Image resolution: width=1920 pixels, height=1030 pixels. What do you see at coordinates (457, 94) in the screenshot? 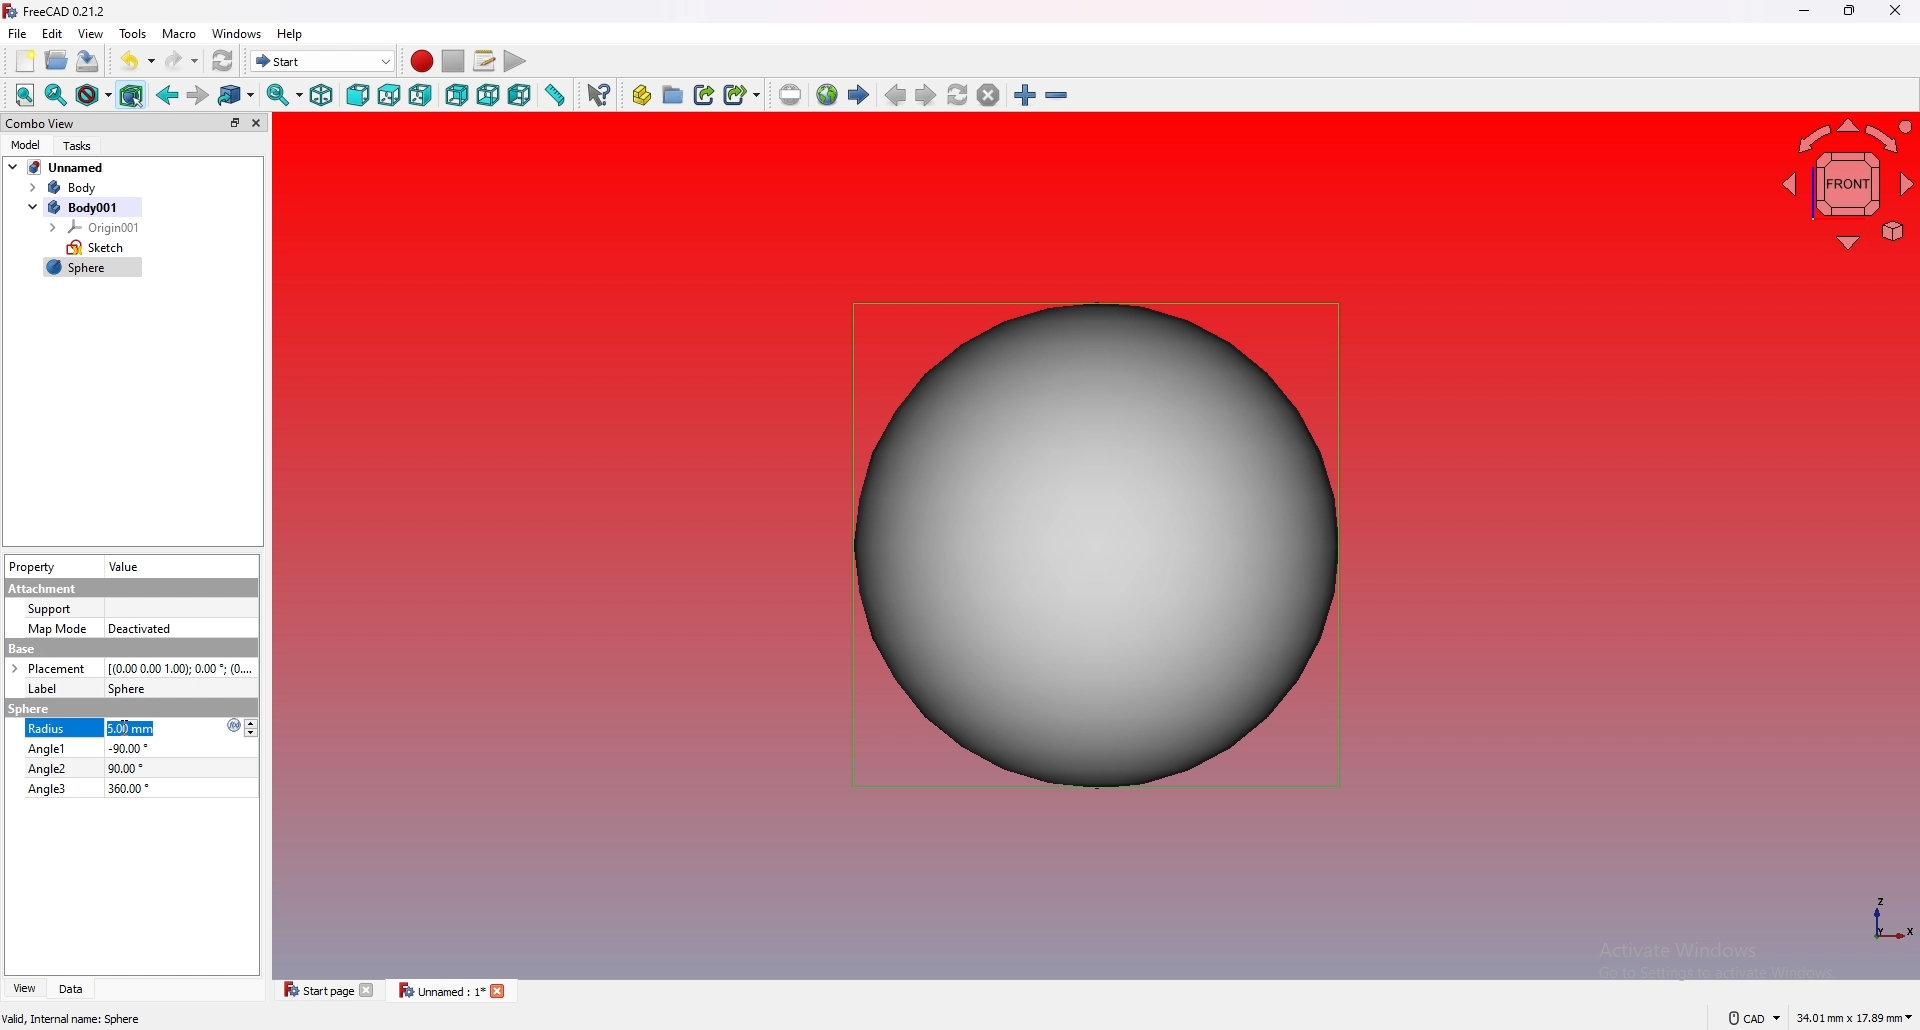
I see `rear` at bounding box center [457, 94].